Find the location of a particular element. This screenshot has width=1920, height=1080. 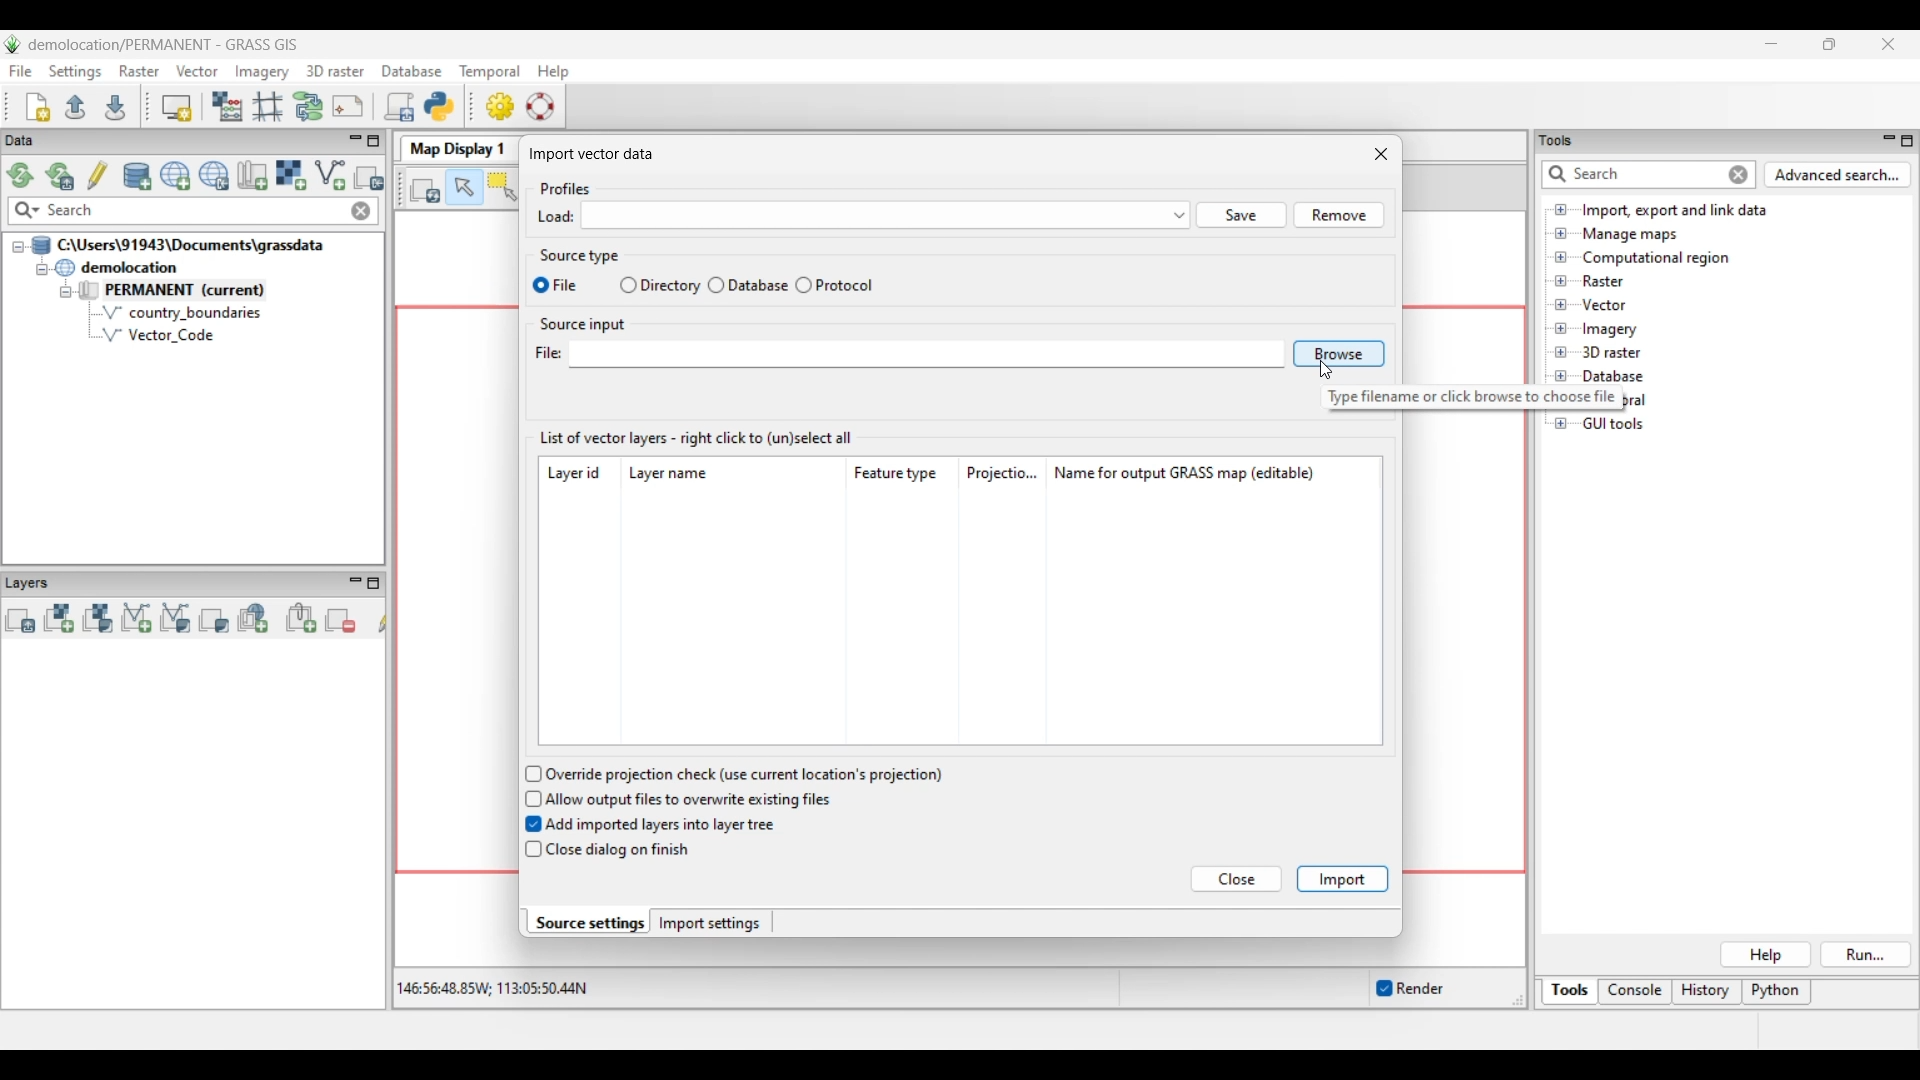

Layers is located at coordinates (32, 582).